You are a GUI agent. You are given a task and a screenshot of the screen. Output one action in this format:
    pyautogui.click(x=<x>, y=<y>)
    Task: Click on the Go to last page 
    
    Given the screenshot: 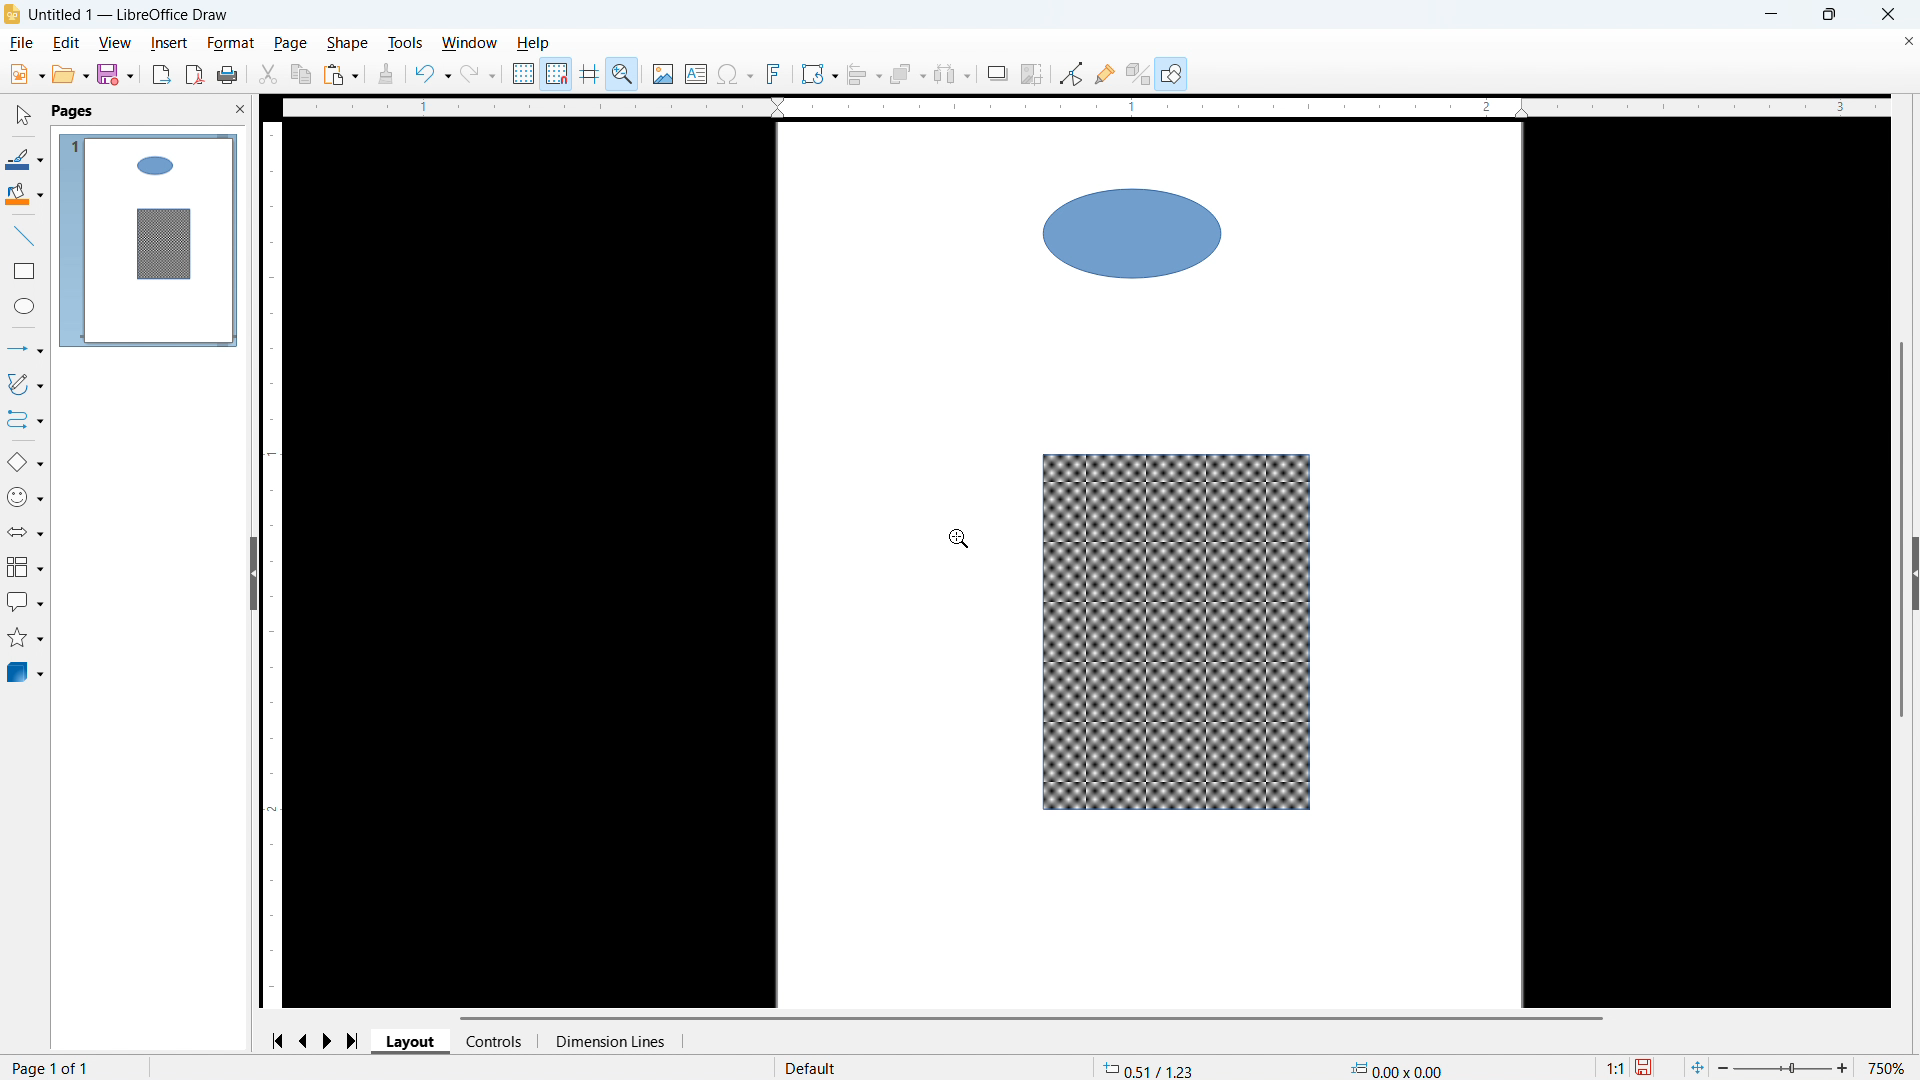 What is the action you would take?
    pyautogui.click(x=354, y=1041)
    